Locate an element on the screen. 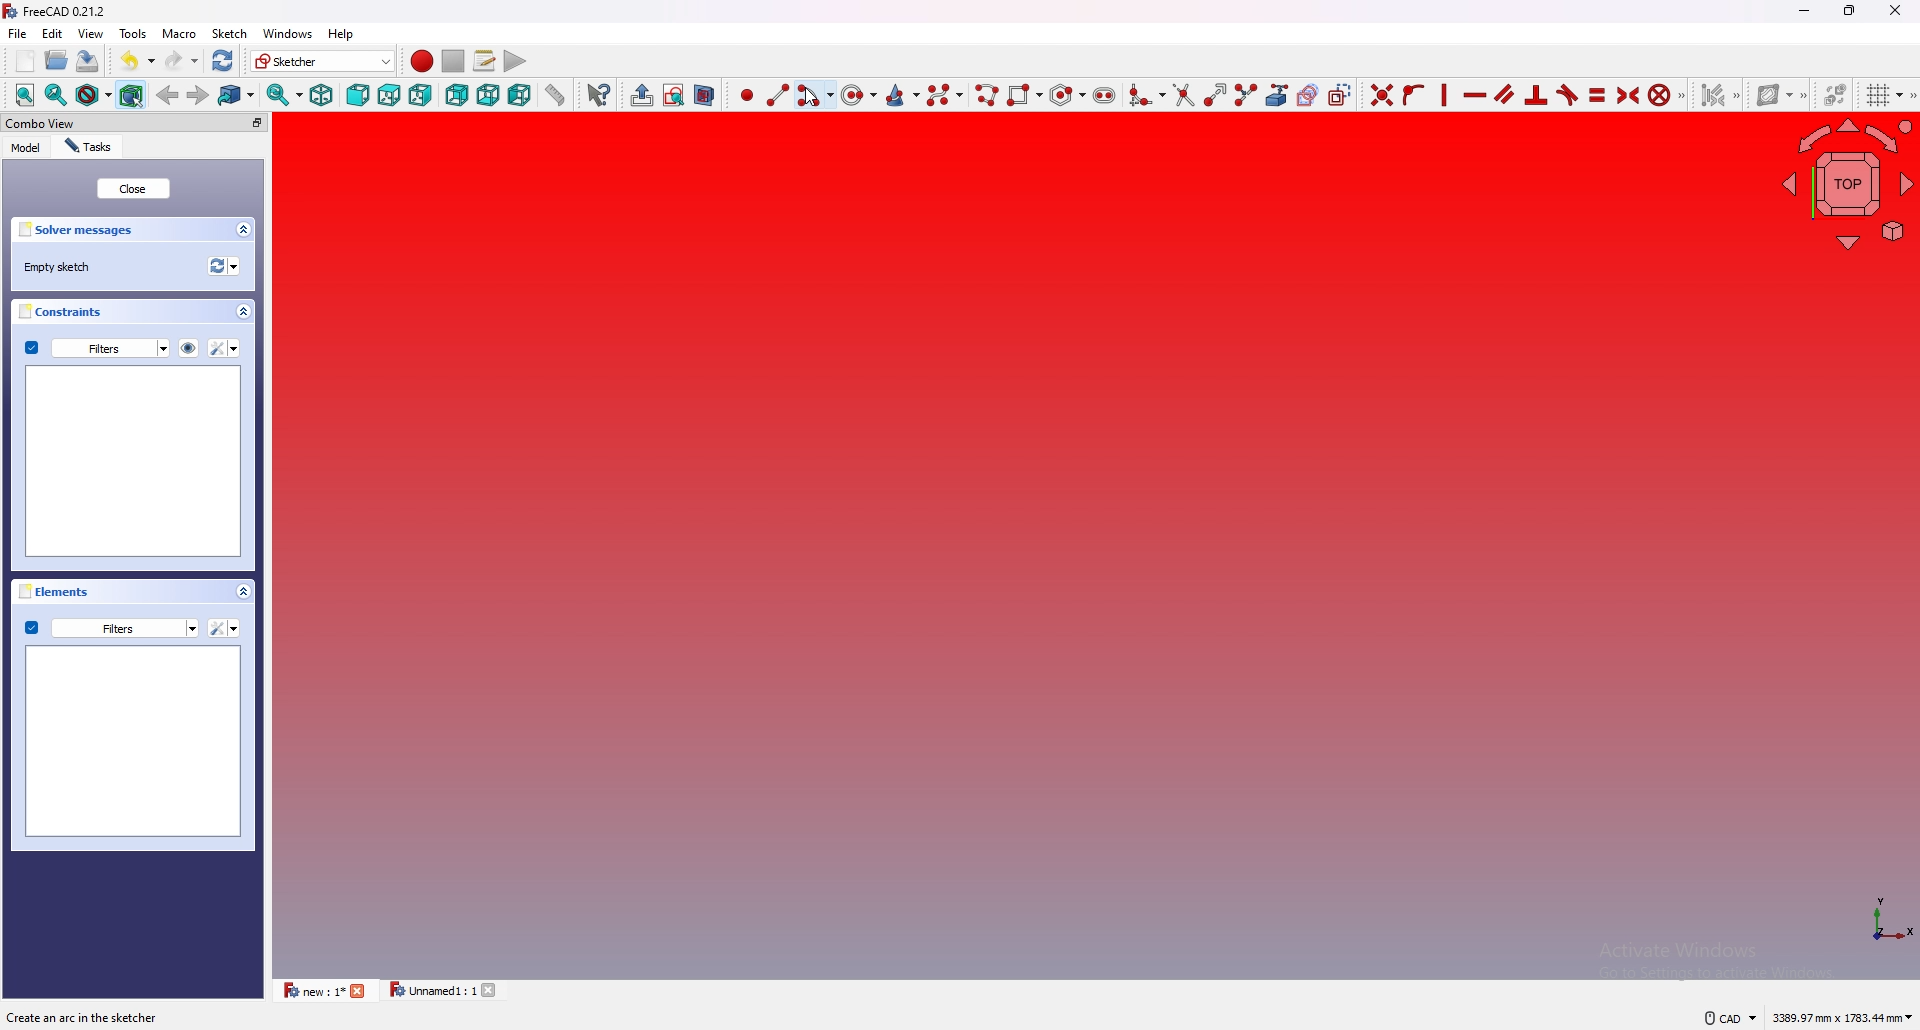 Image resolution: width=1920 pixels, height=1030 pixels. split edge is located at coordinates (1244, 94).